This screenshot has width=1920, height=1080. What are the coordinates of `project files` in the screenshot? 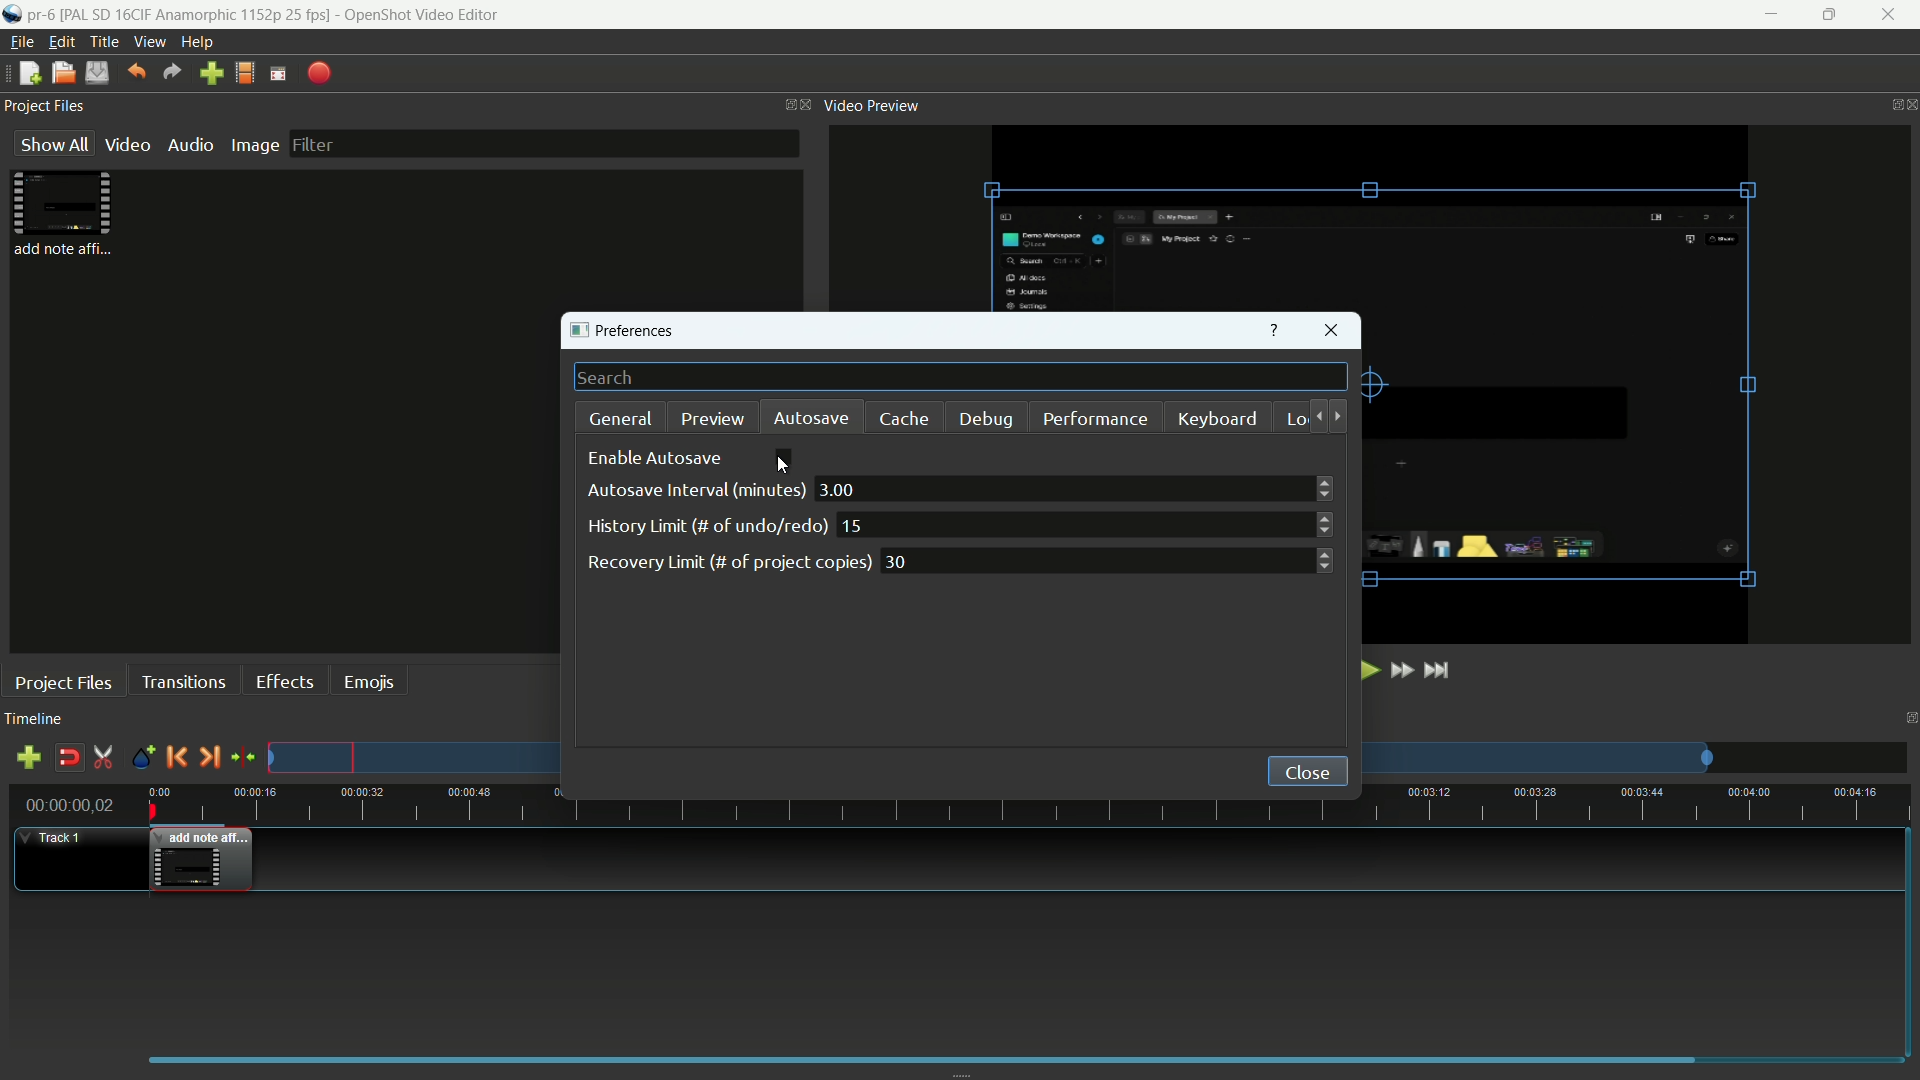 It's located at (63, 681).